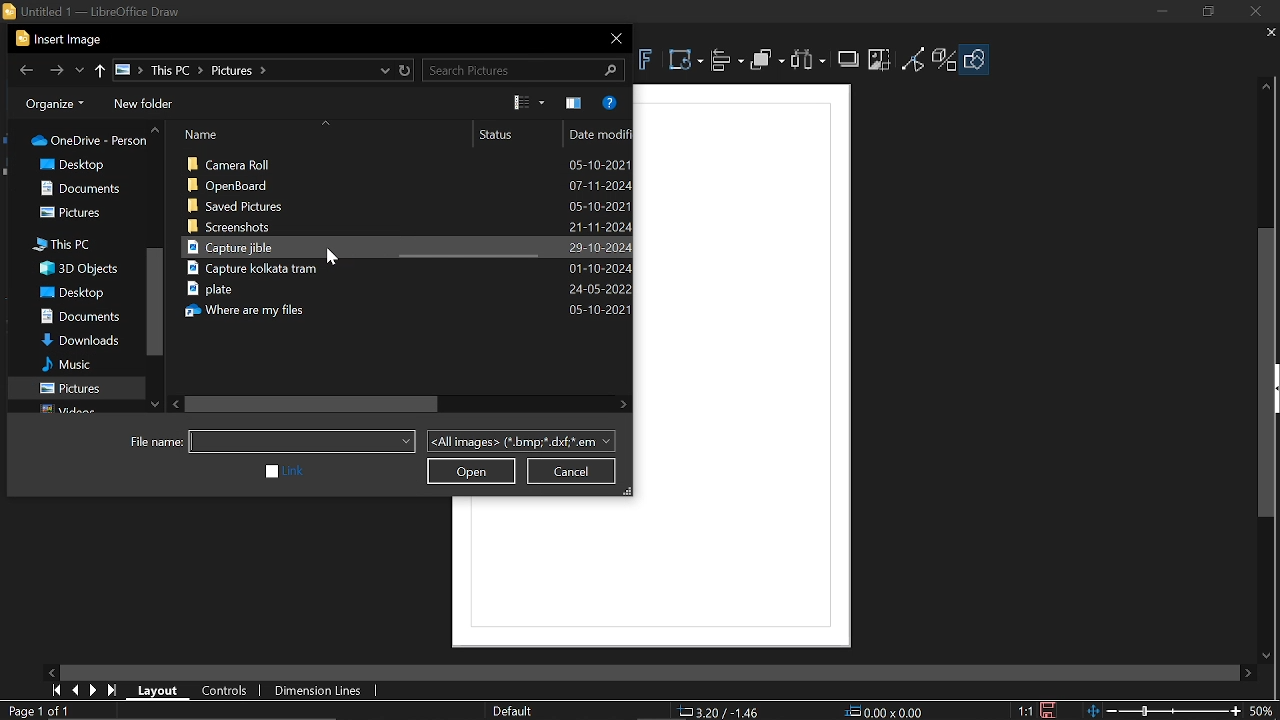 Image resolution: width=1280 pixels, height=720 pixels. Describe the element at coordinates (176, 403) in the screenshot. I see `Move left` at that location.